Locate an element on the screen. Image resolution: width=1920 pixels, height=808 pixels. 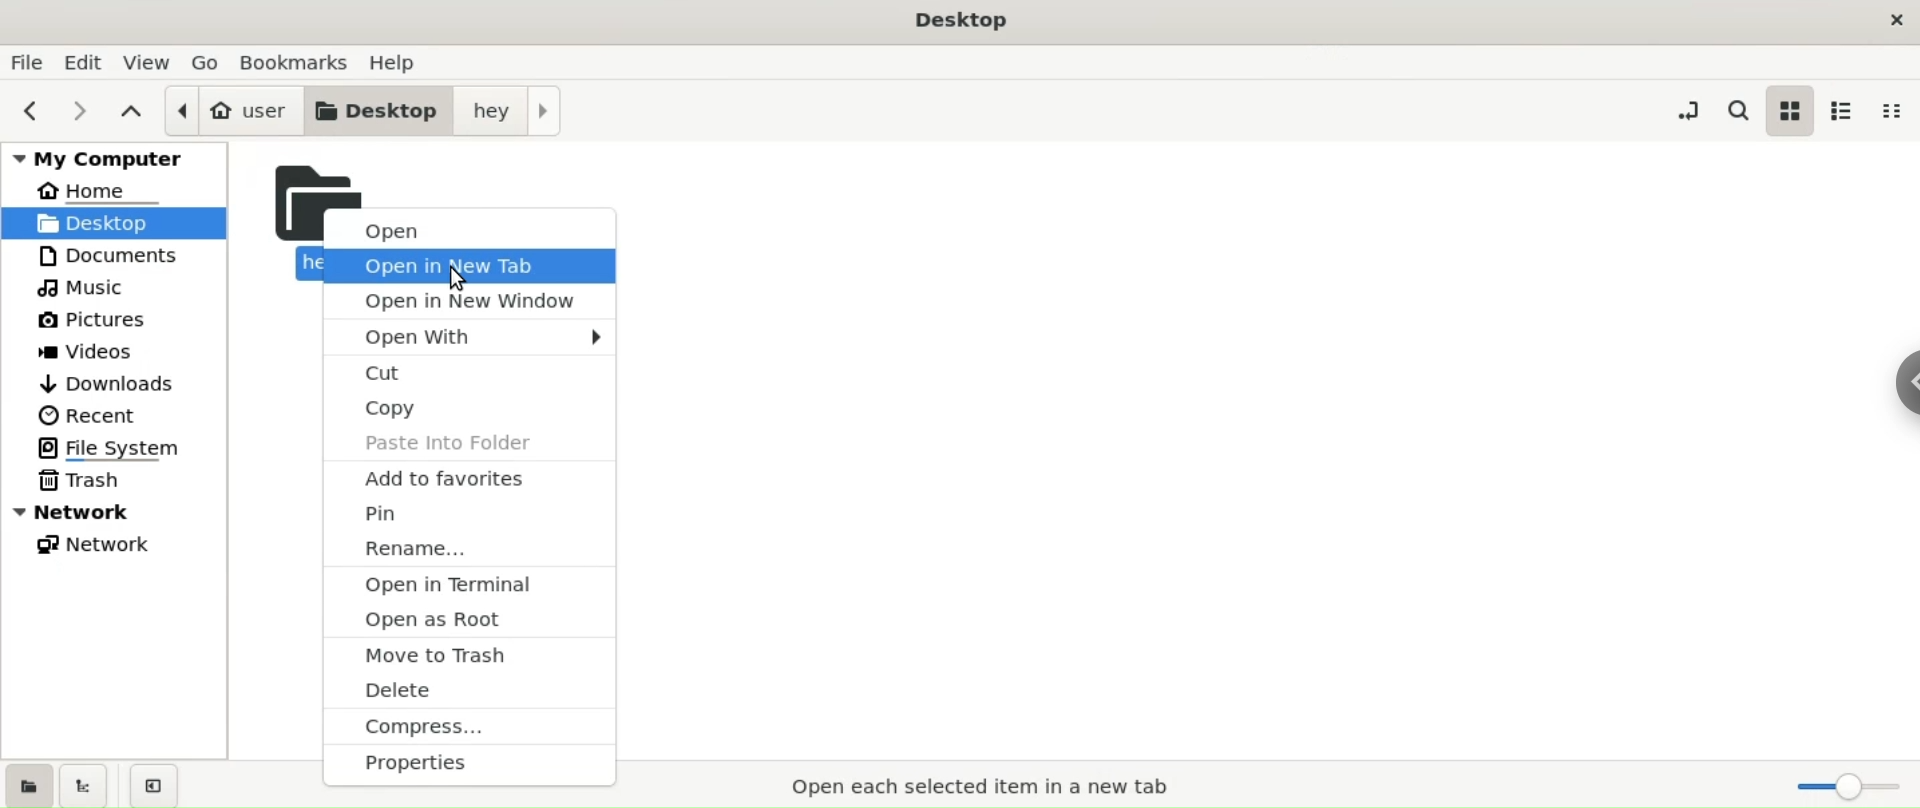
pictures is located at coordinates (123, 322).